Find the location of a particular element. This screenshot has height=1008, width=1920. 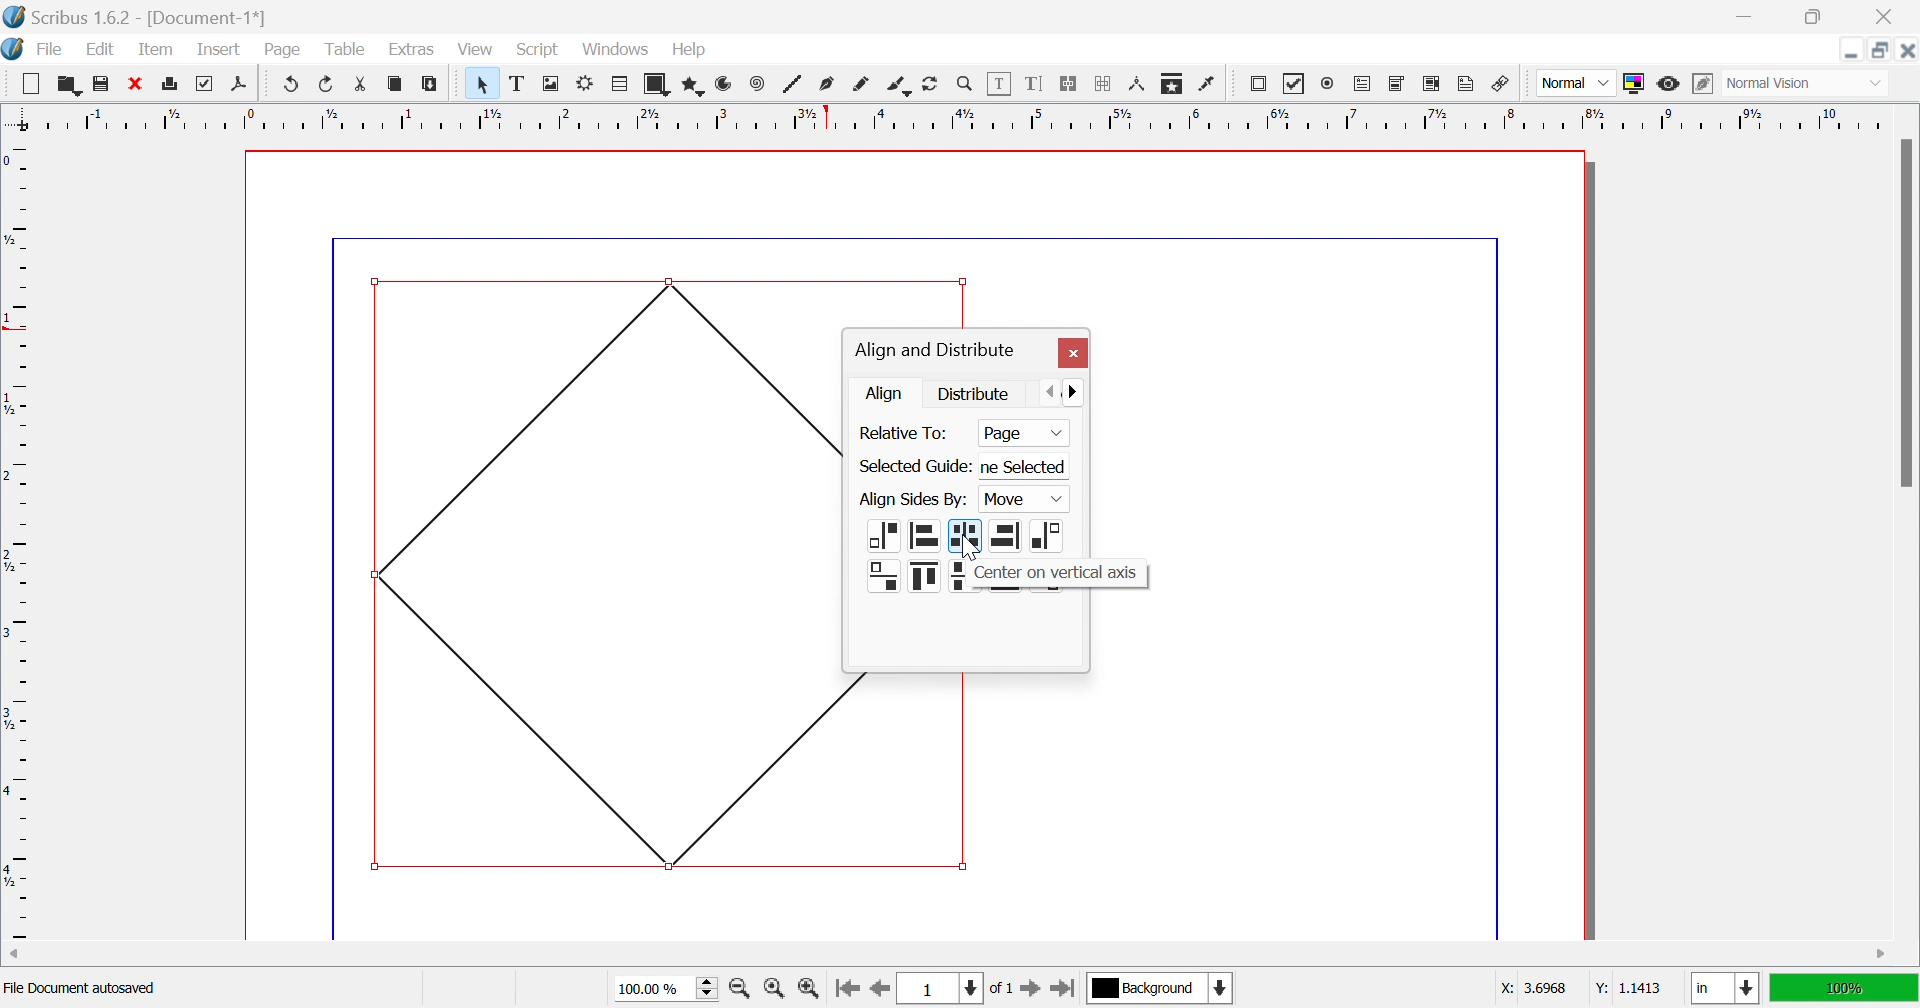

PDF text field is located at coordinates (1365, 85).